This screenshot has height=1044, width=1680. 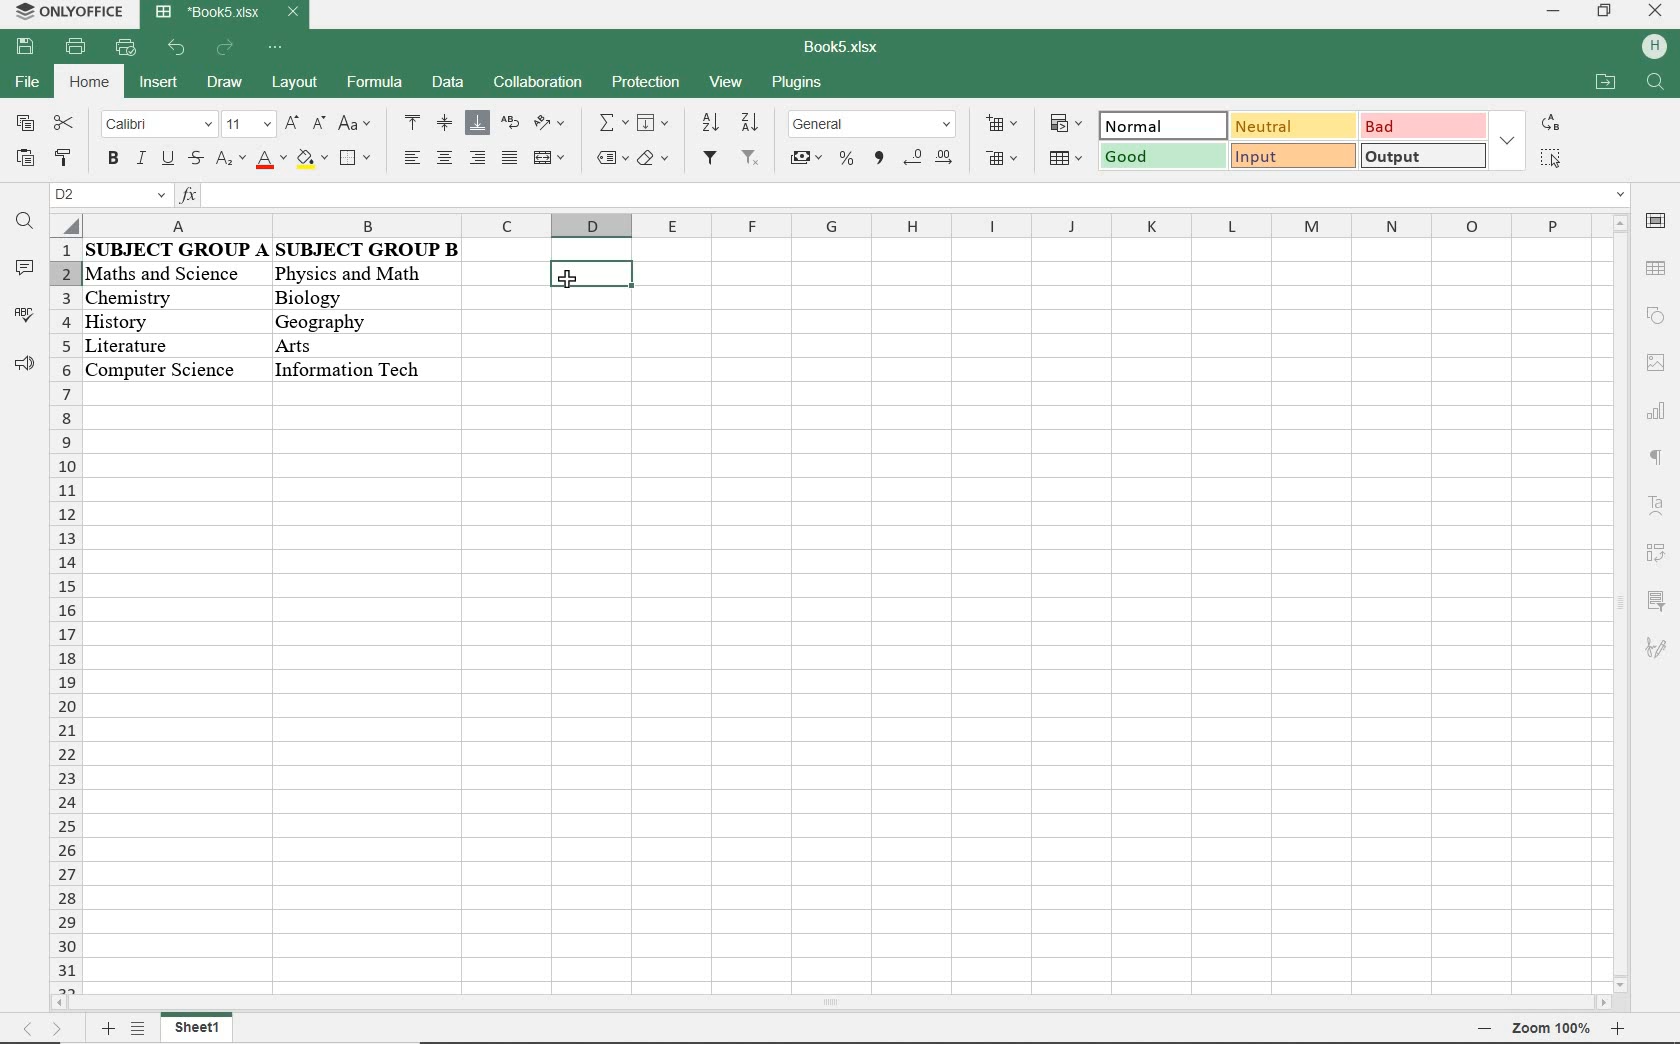 I want to click on find, so click(x=24, y=221).